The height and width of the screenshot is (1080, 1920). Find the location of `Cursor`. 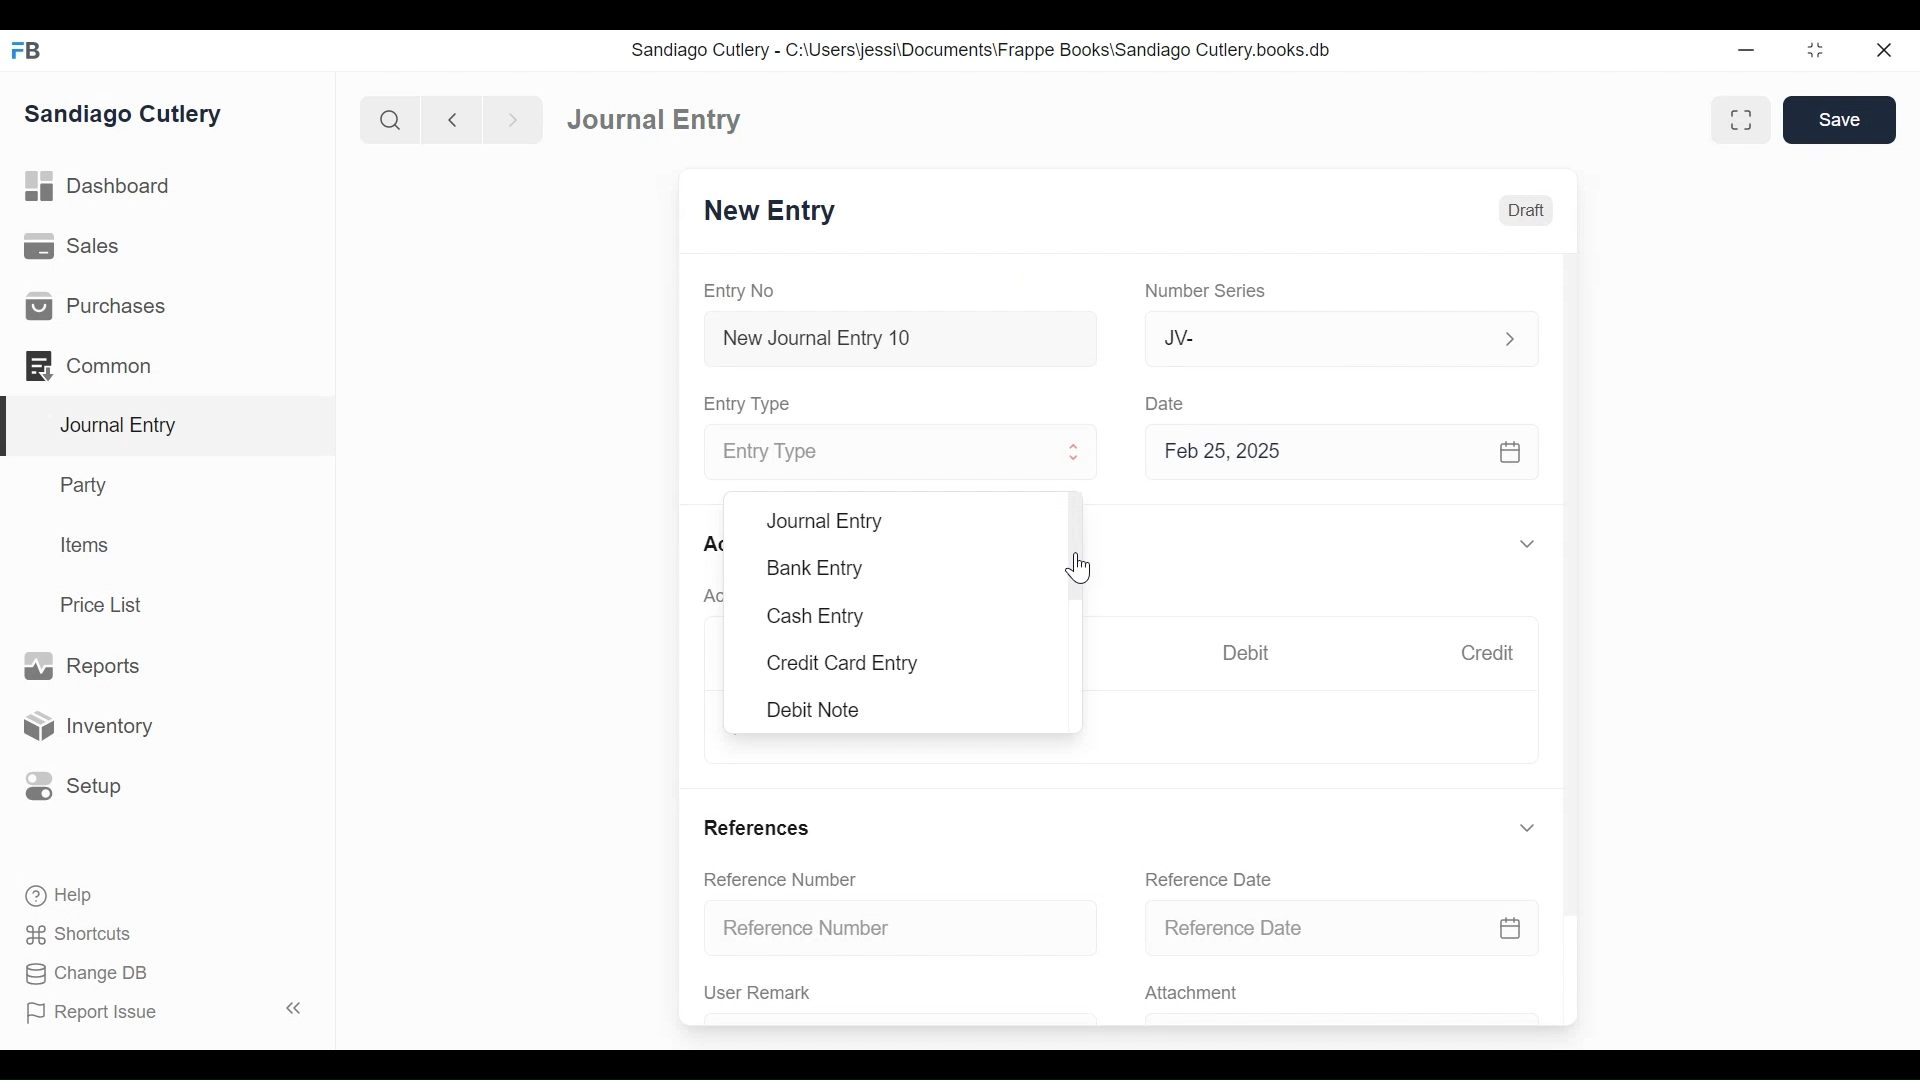

Cursor is located at coordinates (1078, 565).